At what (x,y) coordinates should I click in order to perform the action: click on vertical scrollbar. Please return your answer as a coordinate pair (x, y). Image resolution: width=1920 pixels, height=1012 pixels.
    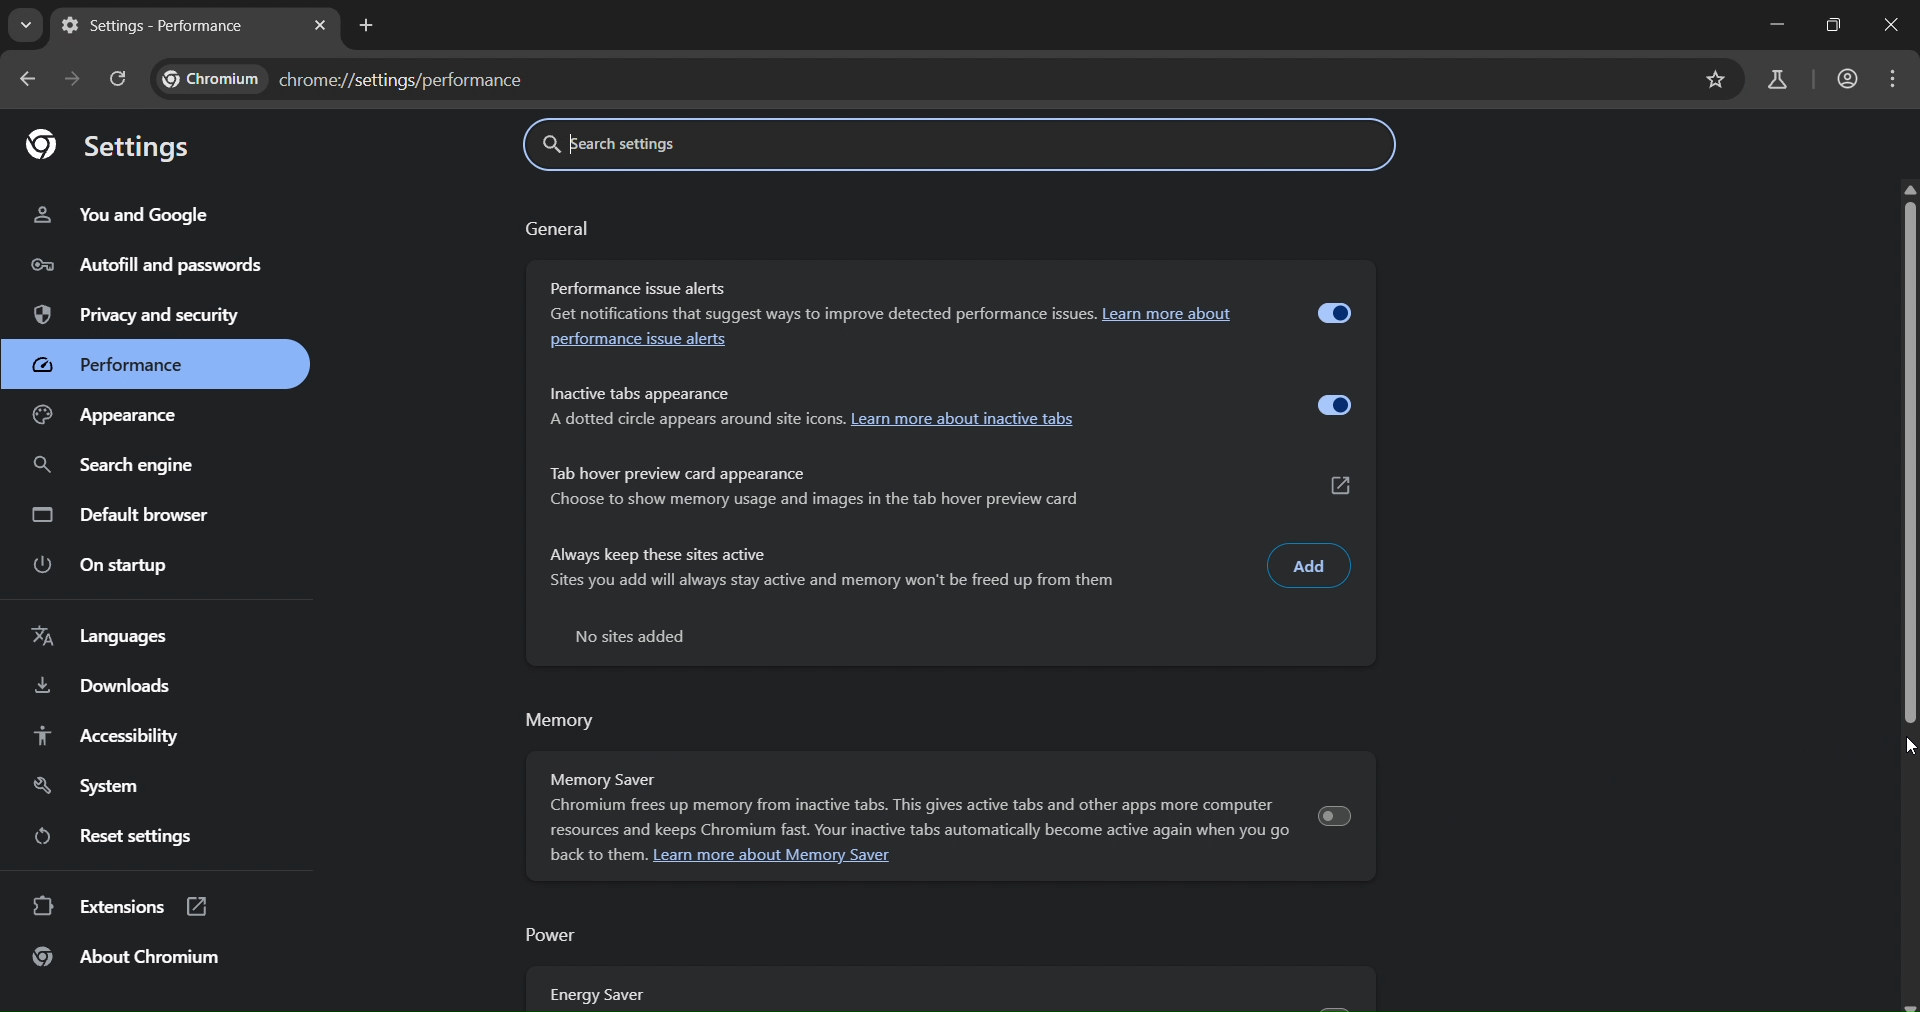
    Looking at the image, I should click on (1908, 558).